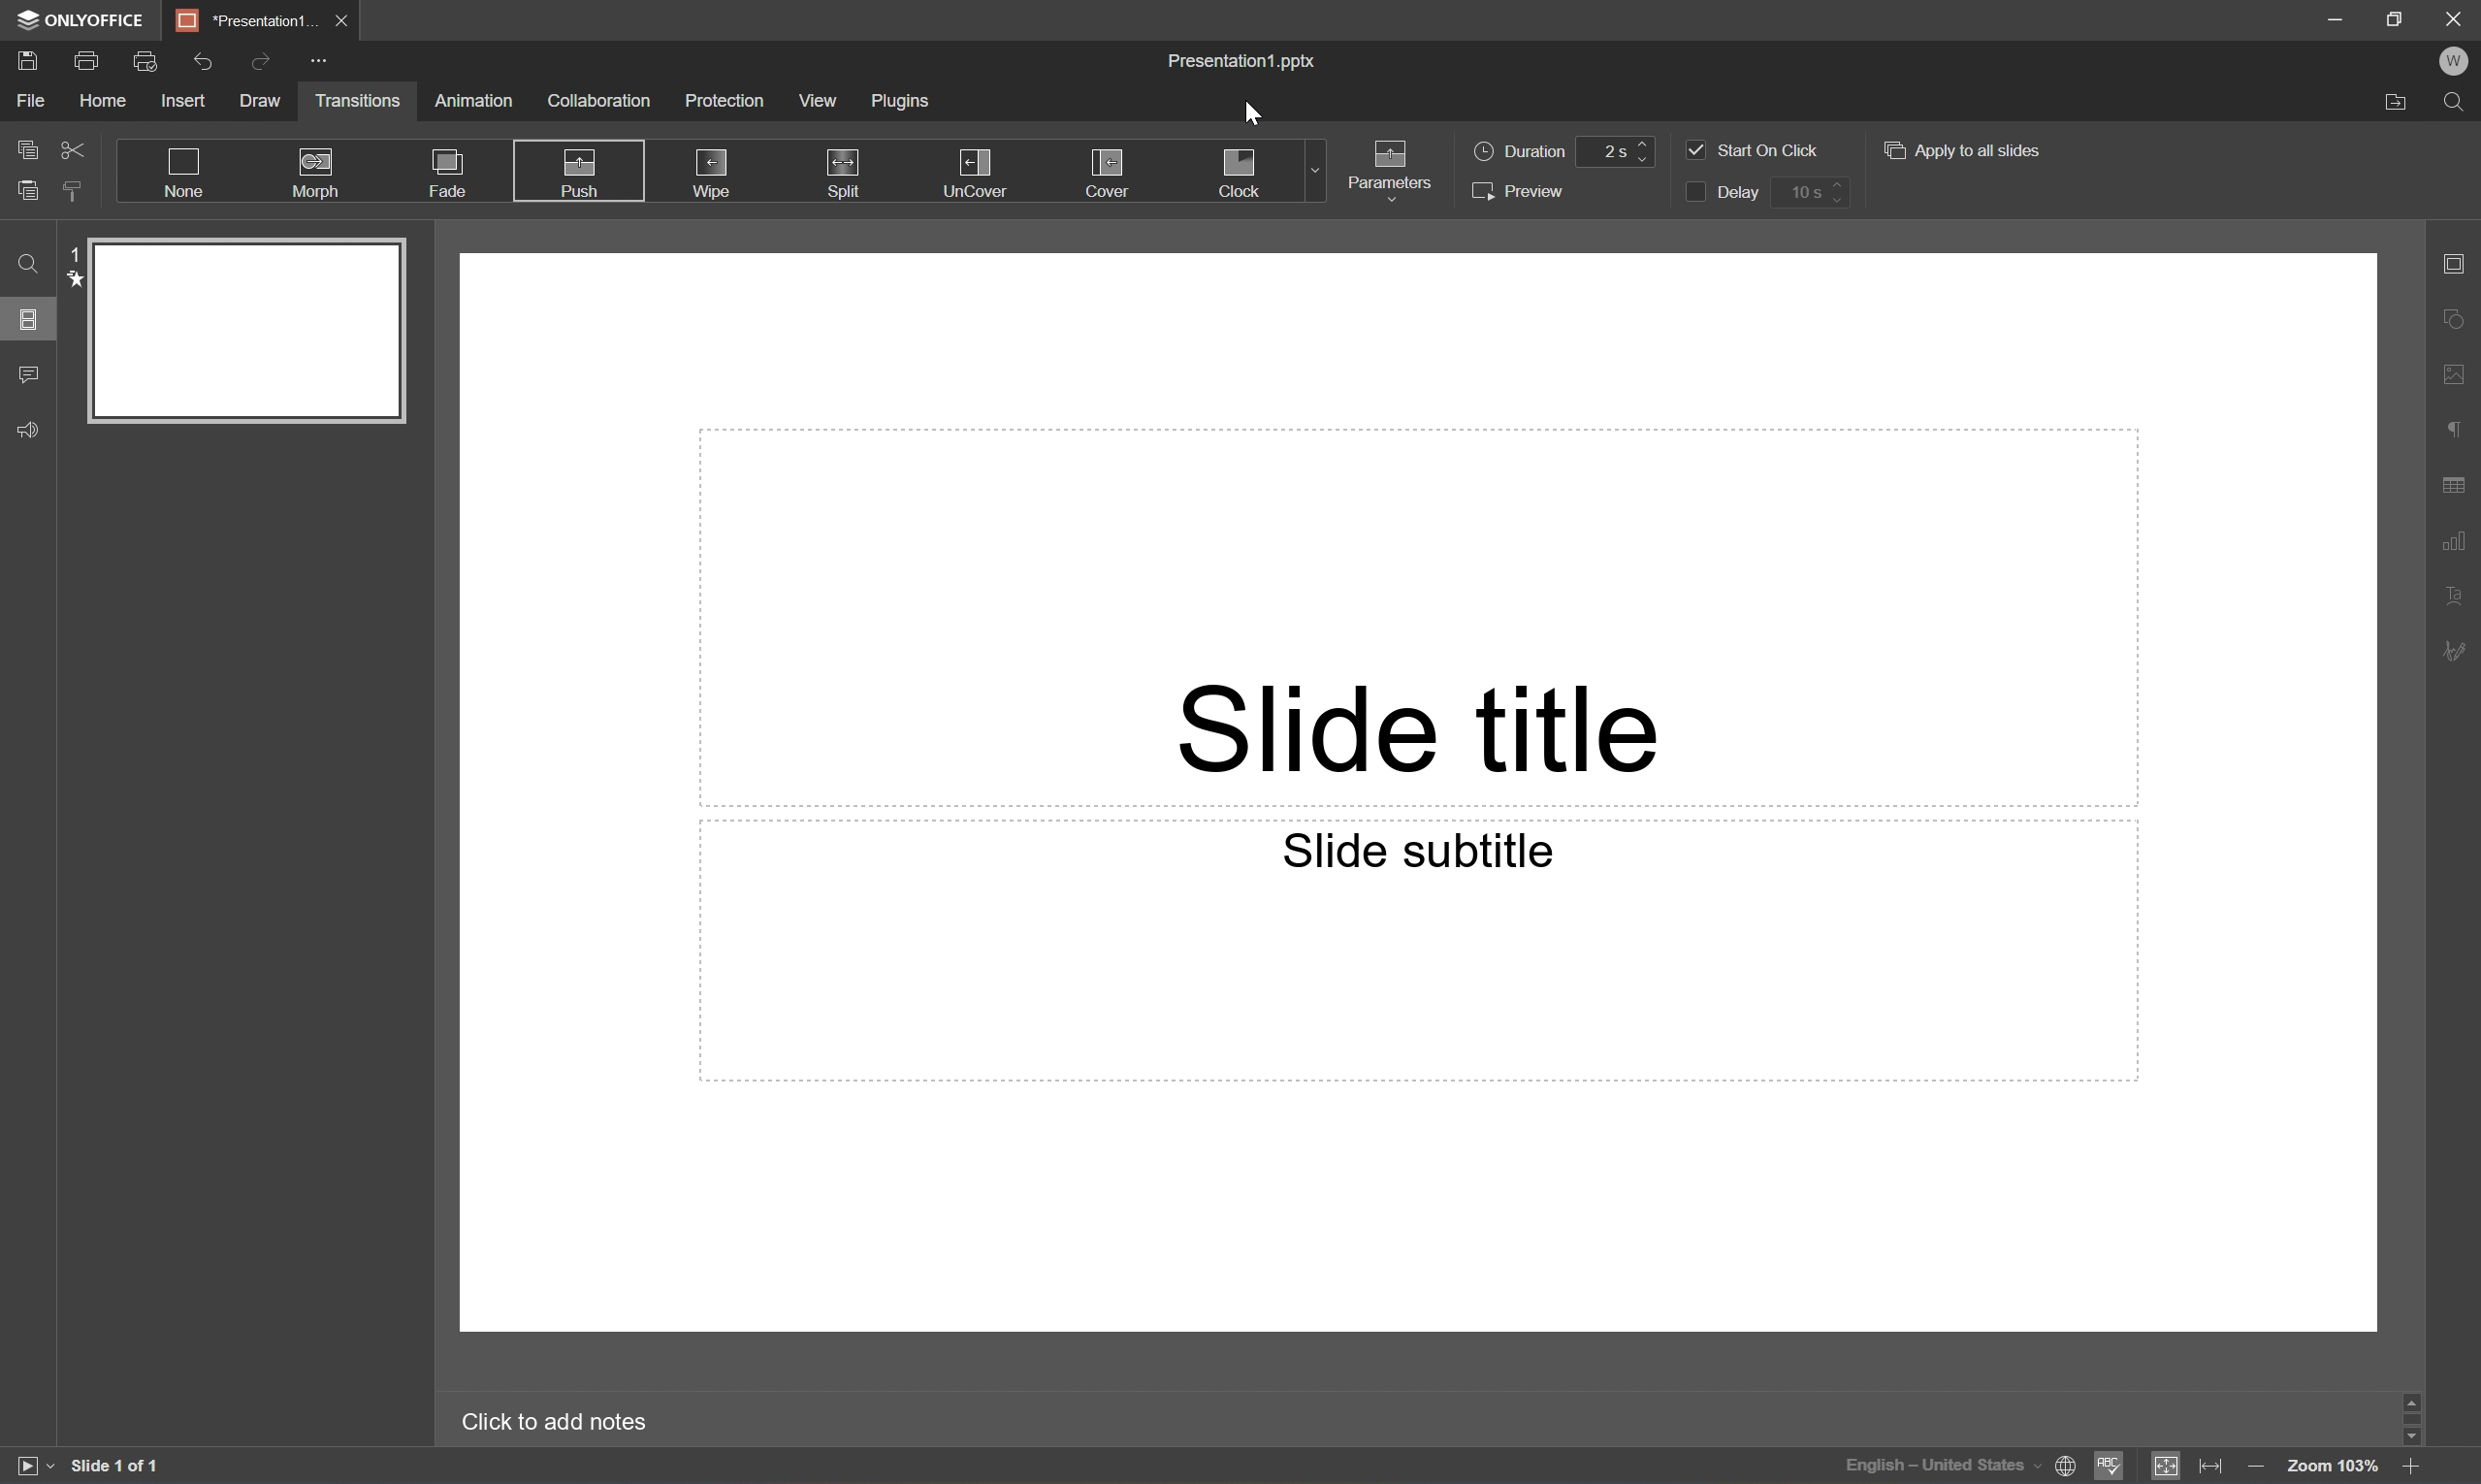  Describe the element at coordinates (2408, 1468) in the screenshot. I see `Zoom in` at that location.